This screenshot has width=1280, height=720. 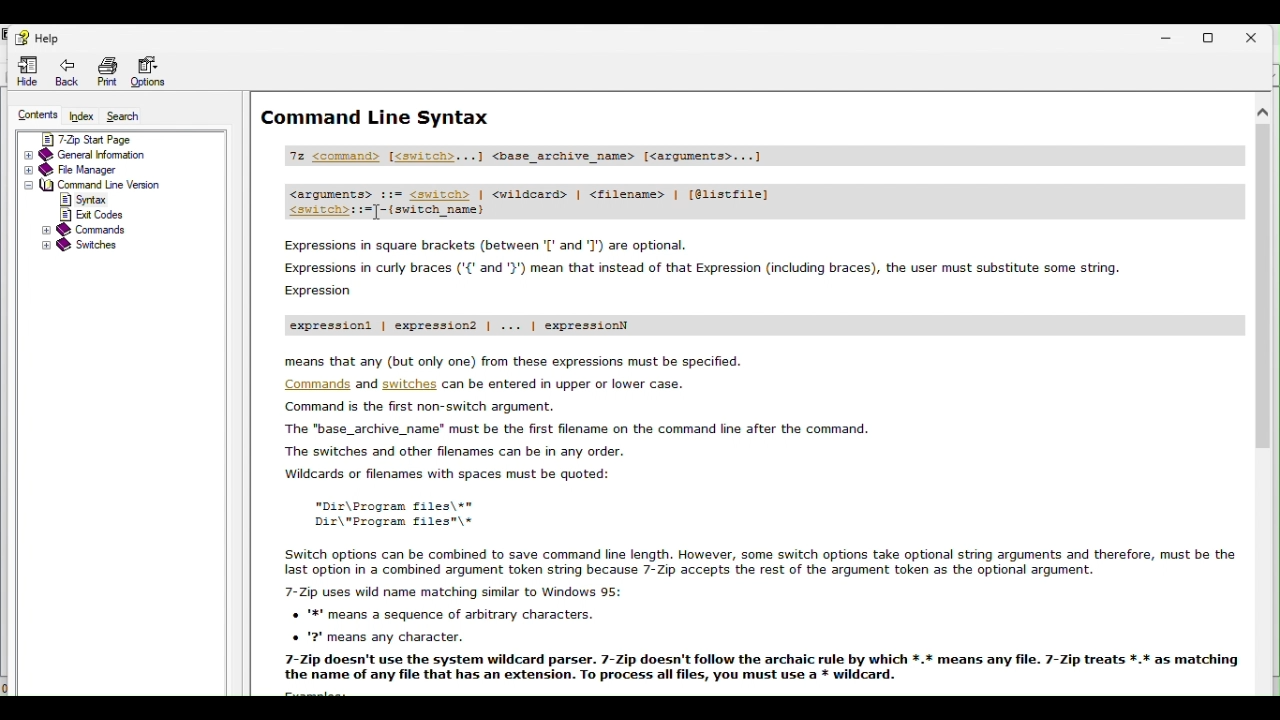 What do you see at coordinates (319, 212) in the screenshot?
I see `<switch>` at bounding box center [319, 212].